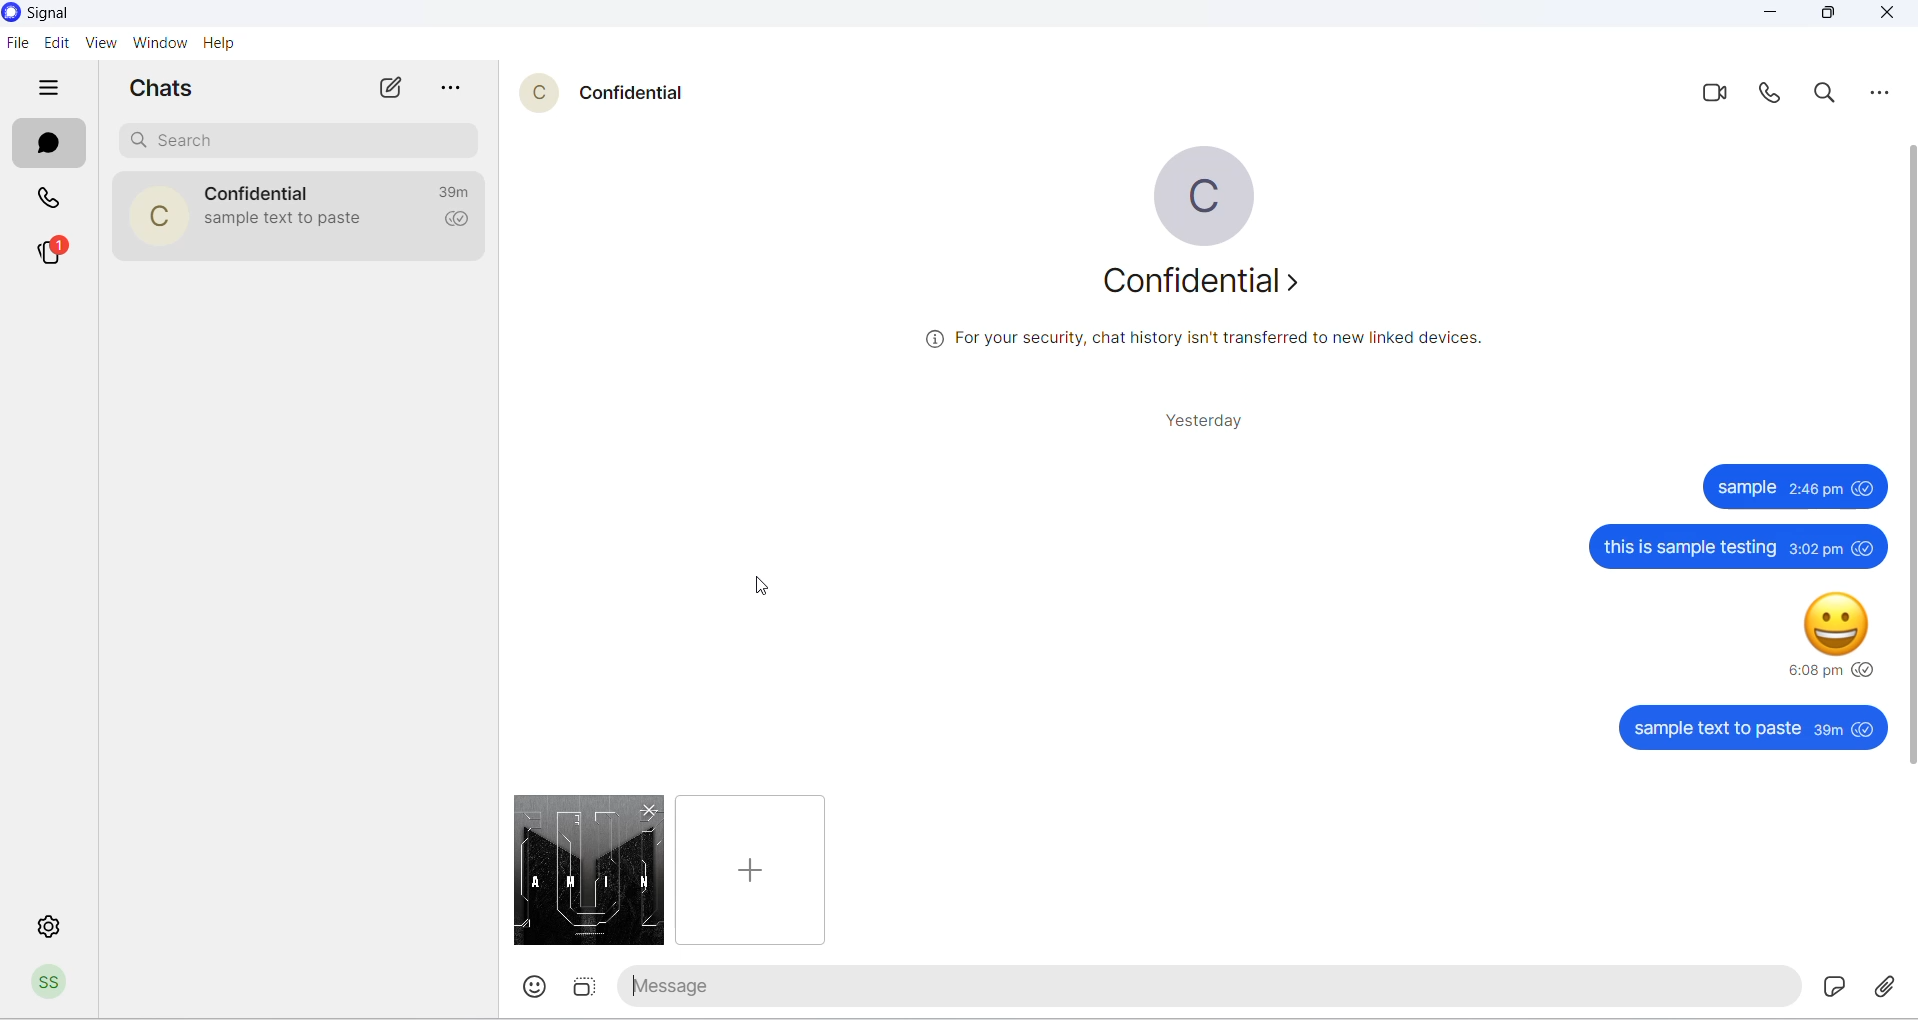  What do you see at coordinates (285, 223) in the screenshot?
I see `last message` at bounding box center [285, 223].